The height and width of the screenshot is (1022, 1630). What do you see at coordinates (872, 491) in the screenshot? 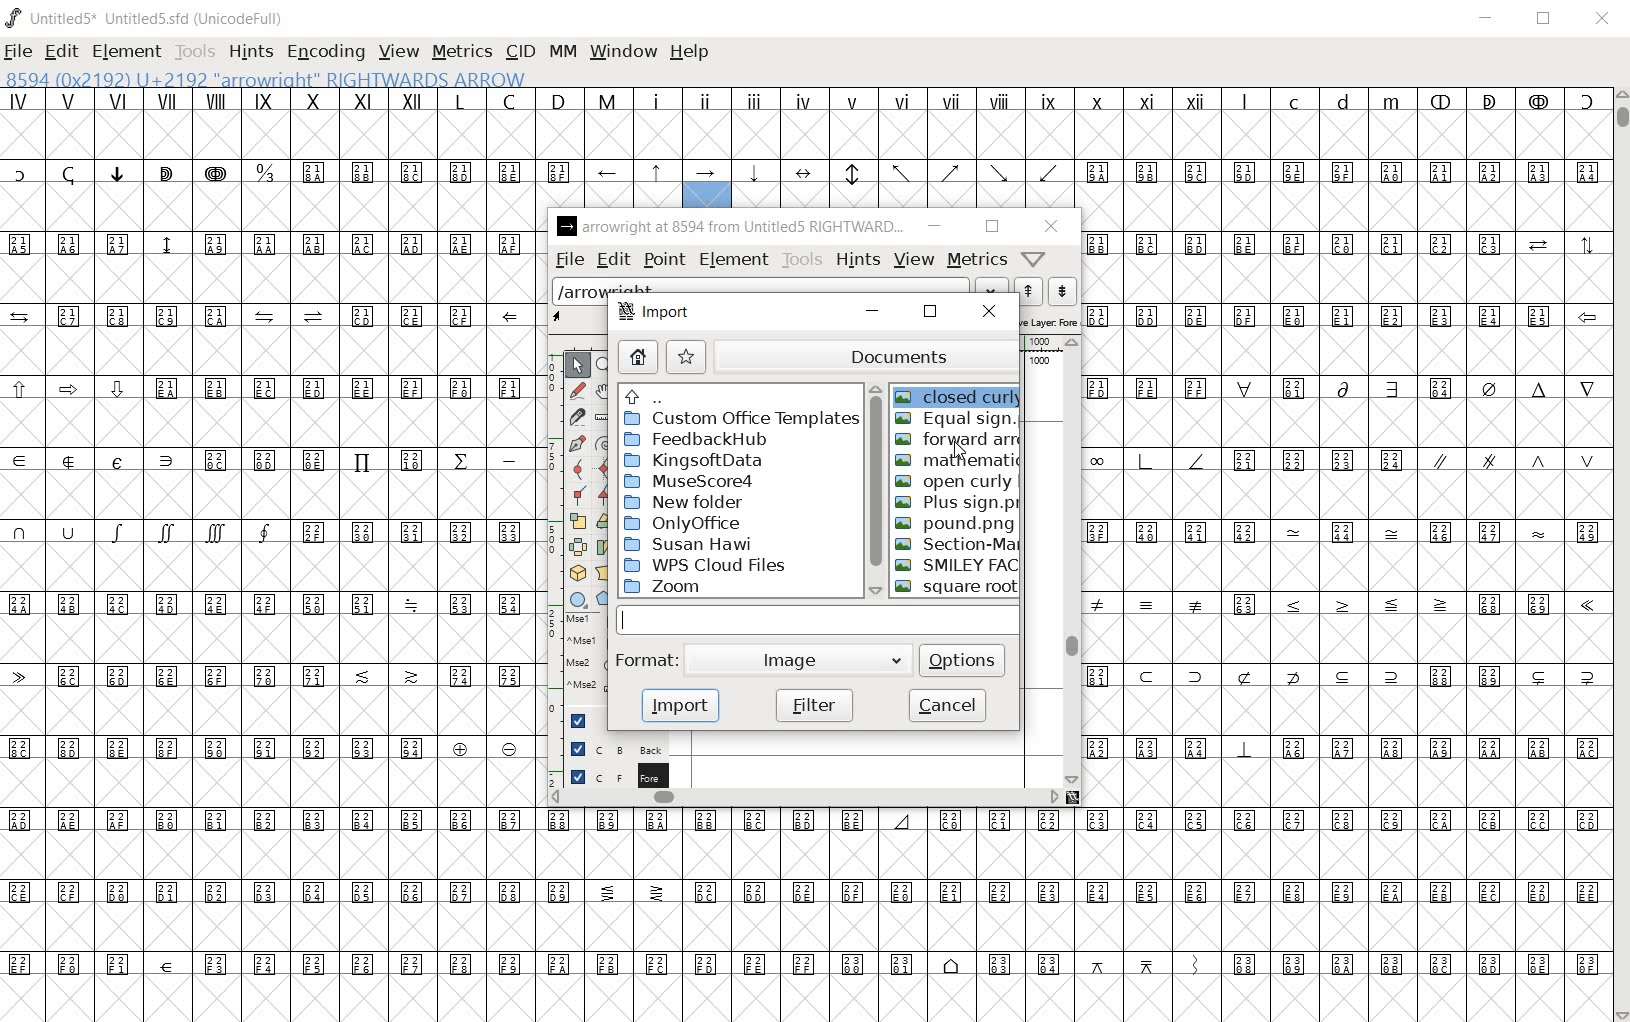
I see `scrollbar` at bounding box center [872, 491].